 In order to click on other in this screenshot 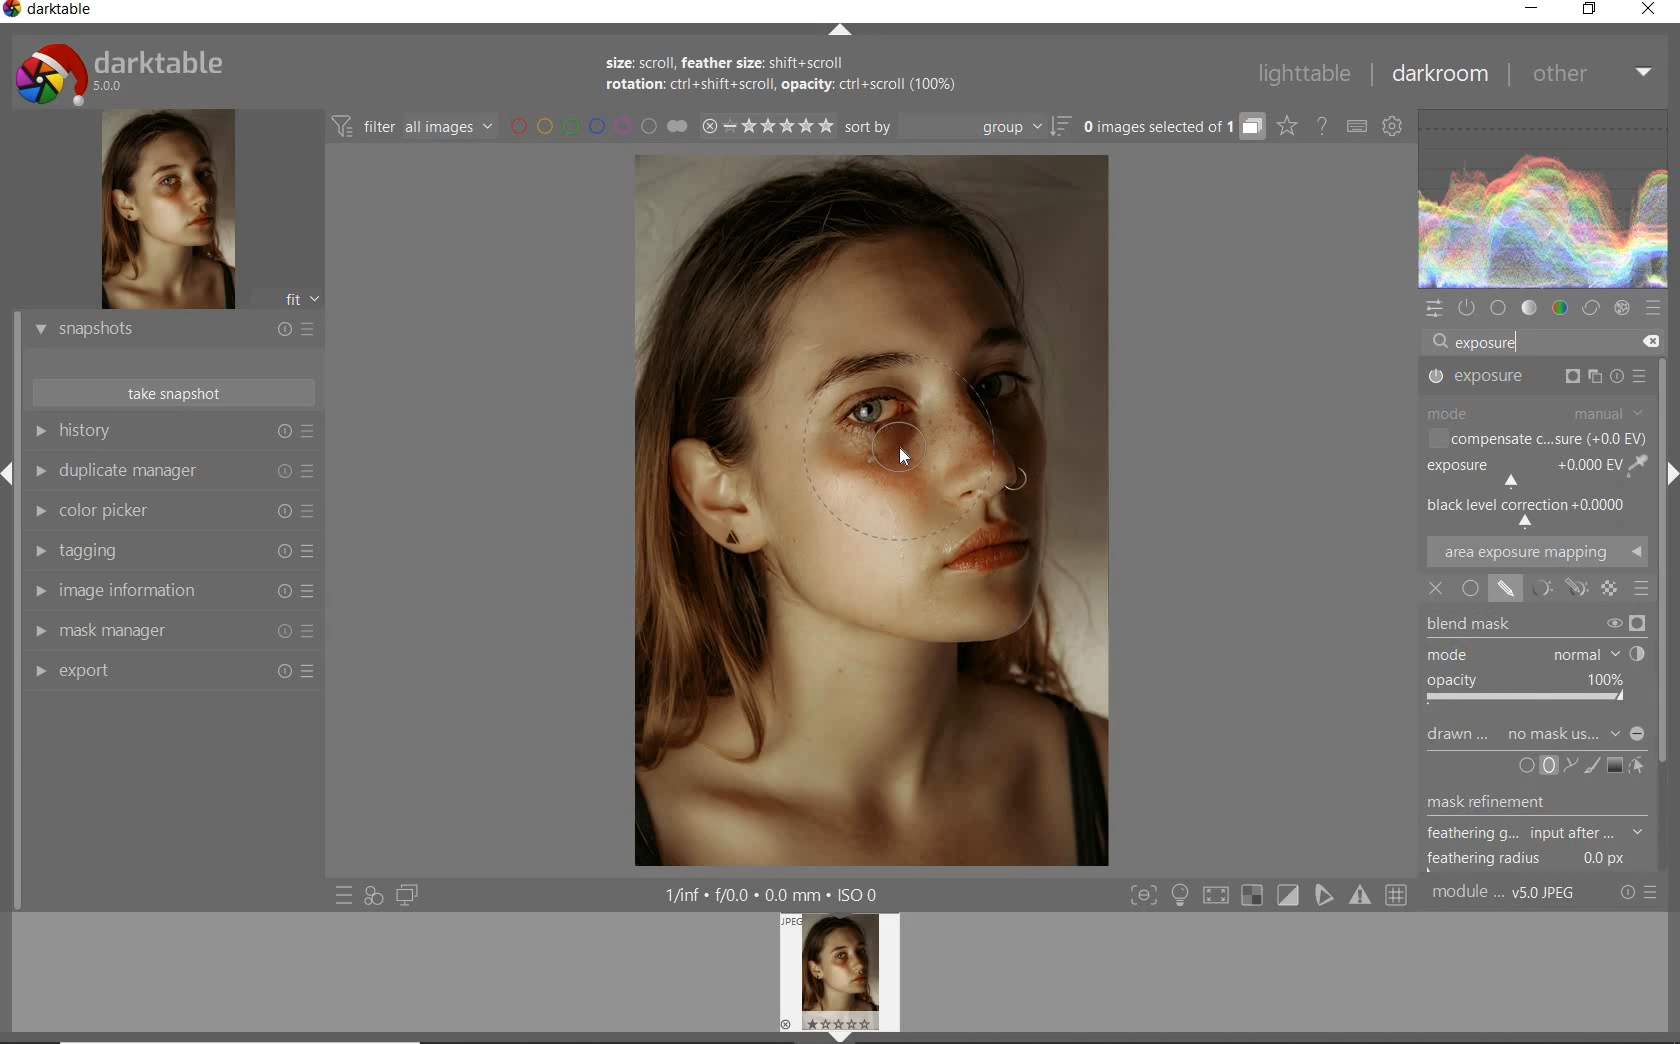, I will do `click(1588, 75)`.